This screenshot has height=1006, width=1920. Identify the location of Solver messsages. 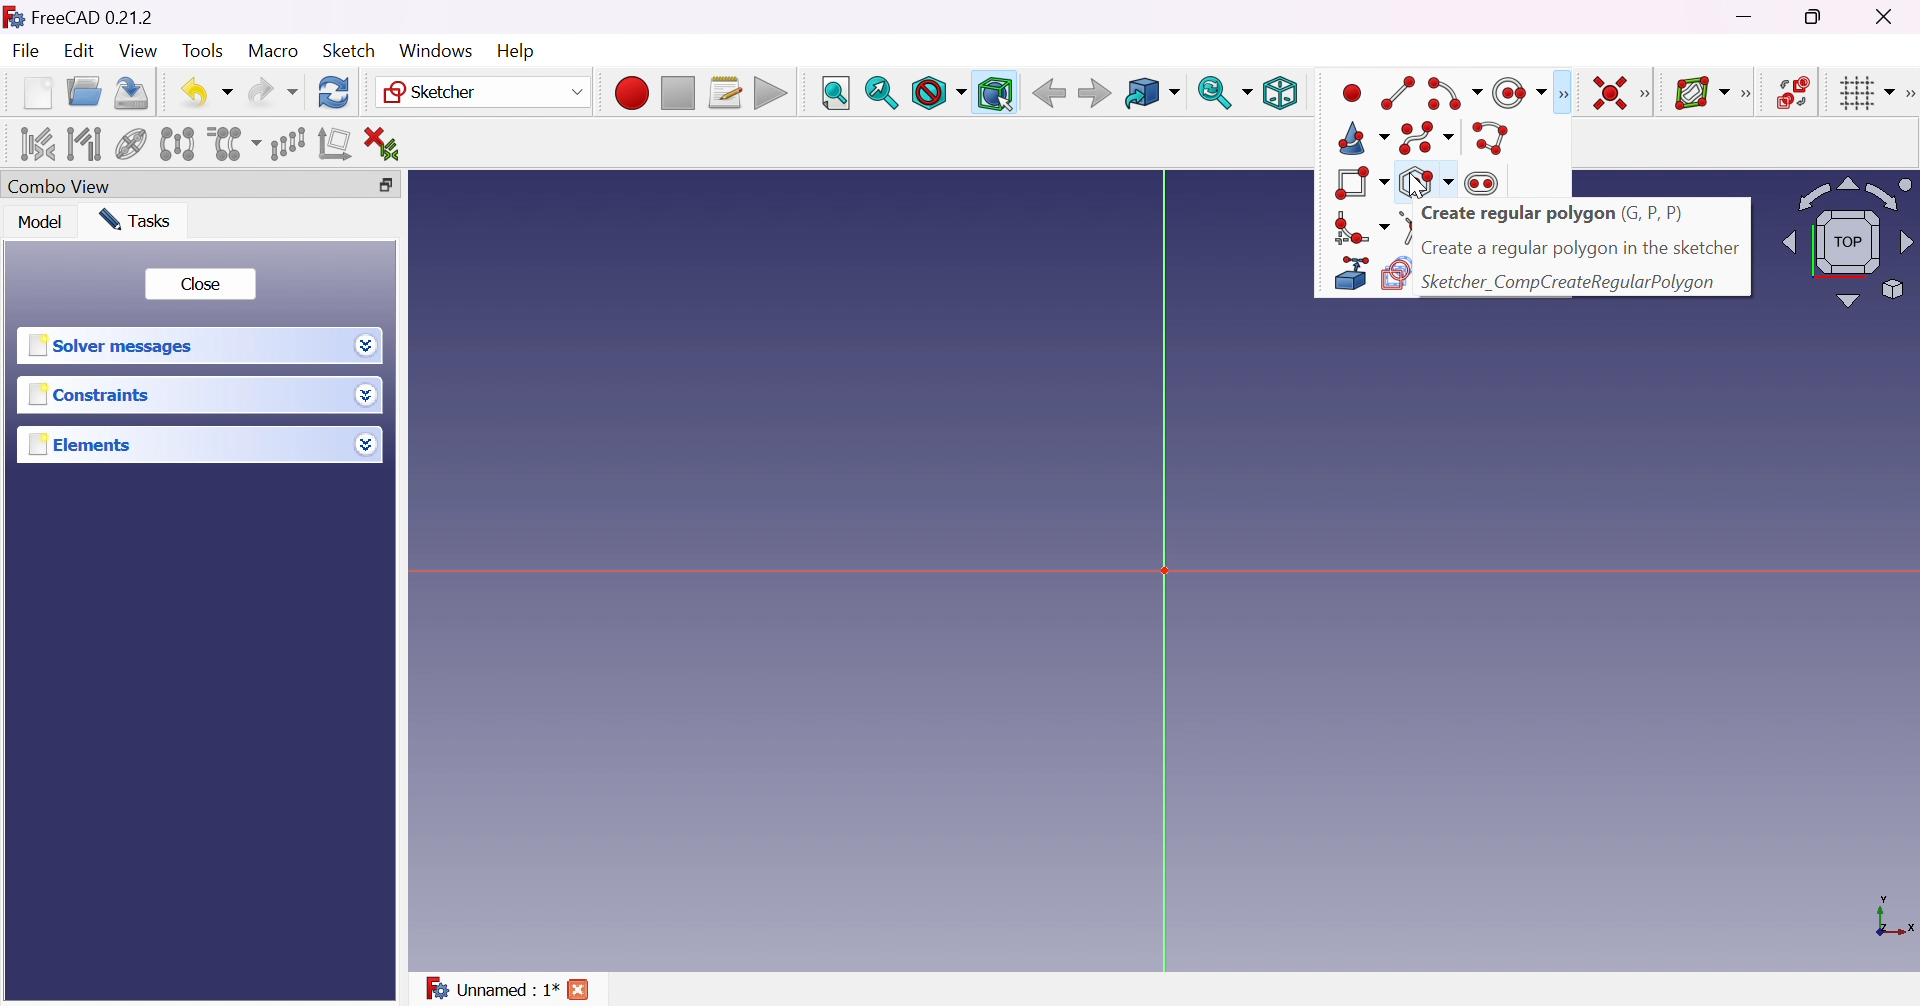
(115, 346).